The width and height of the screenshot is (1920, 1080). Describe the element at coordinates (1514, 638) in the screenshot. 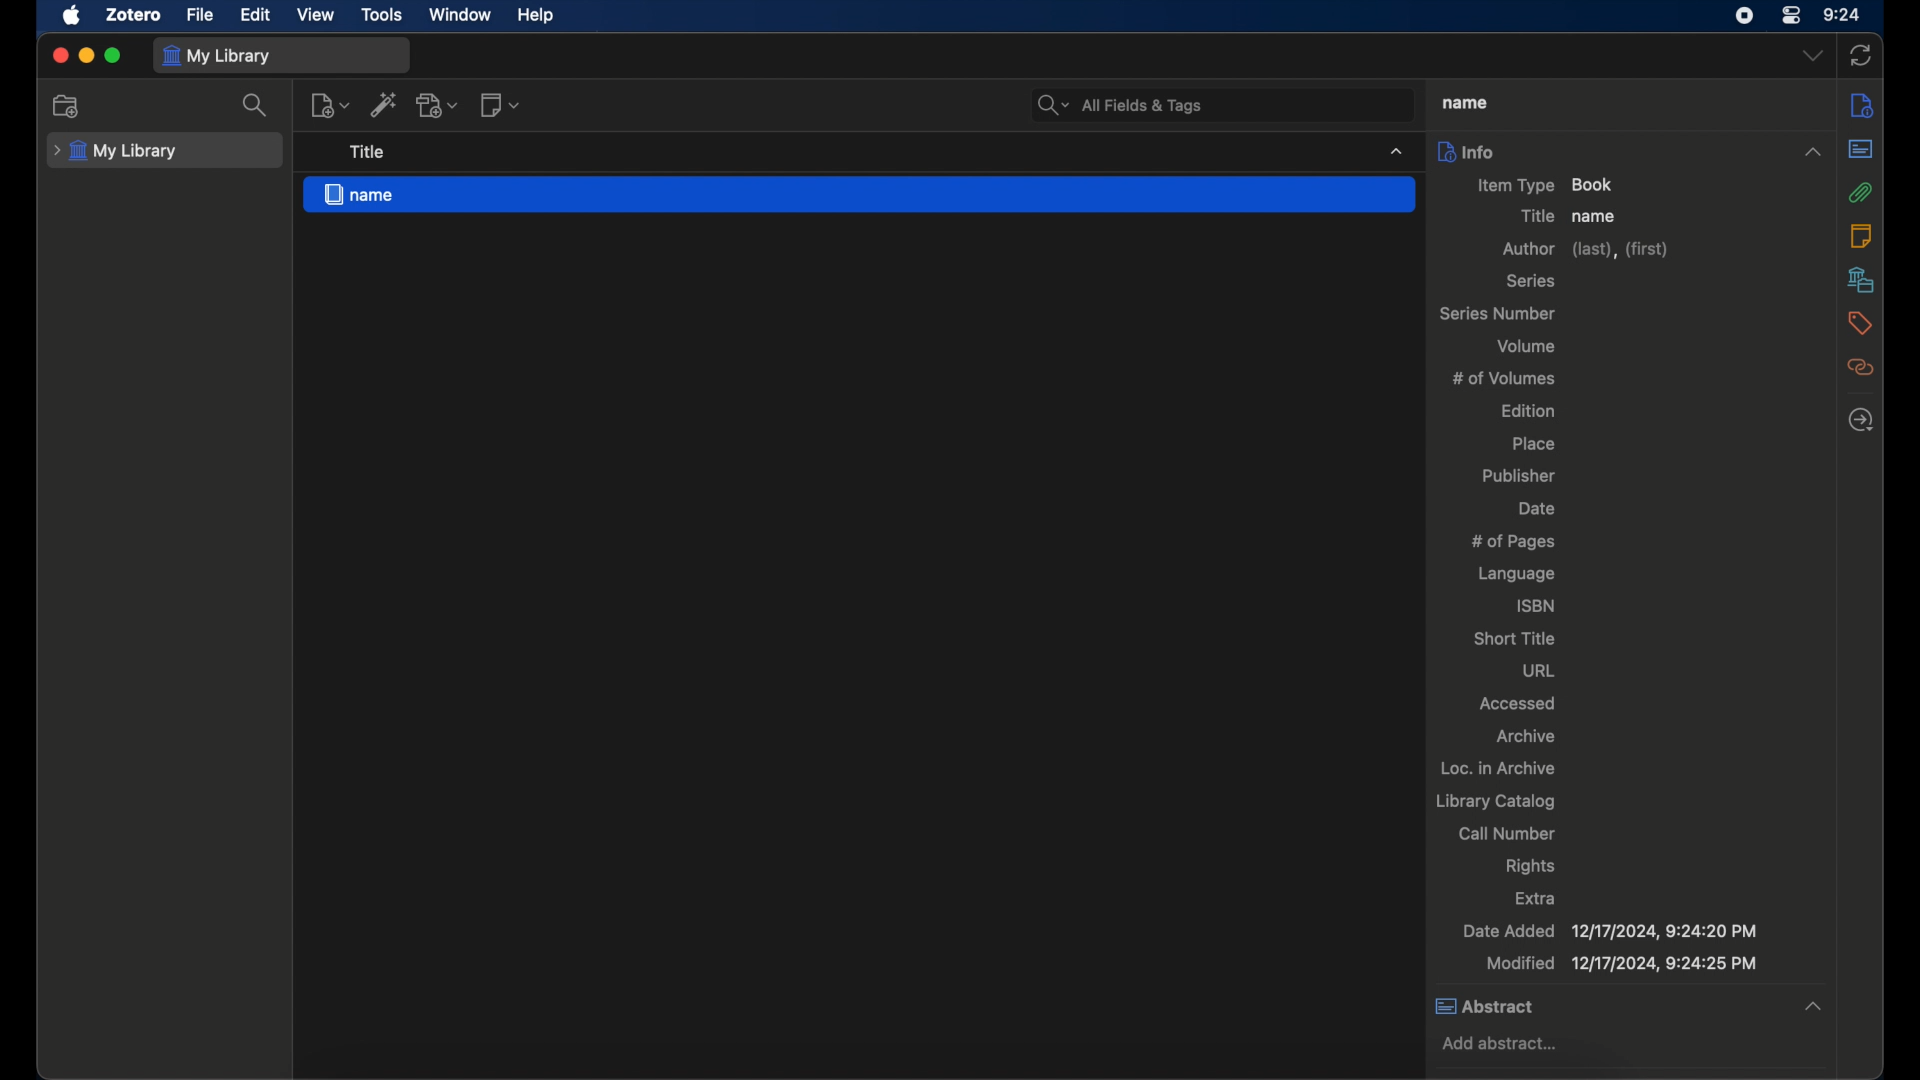

I see `short title` at that location.